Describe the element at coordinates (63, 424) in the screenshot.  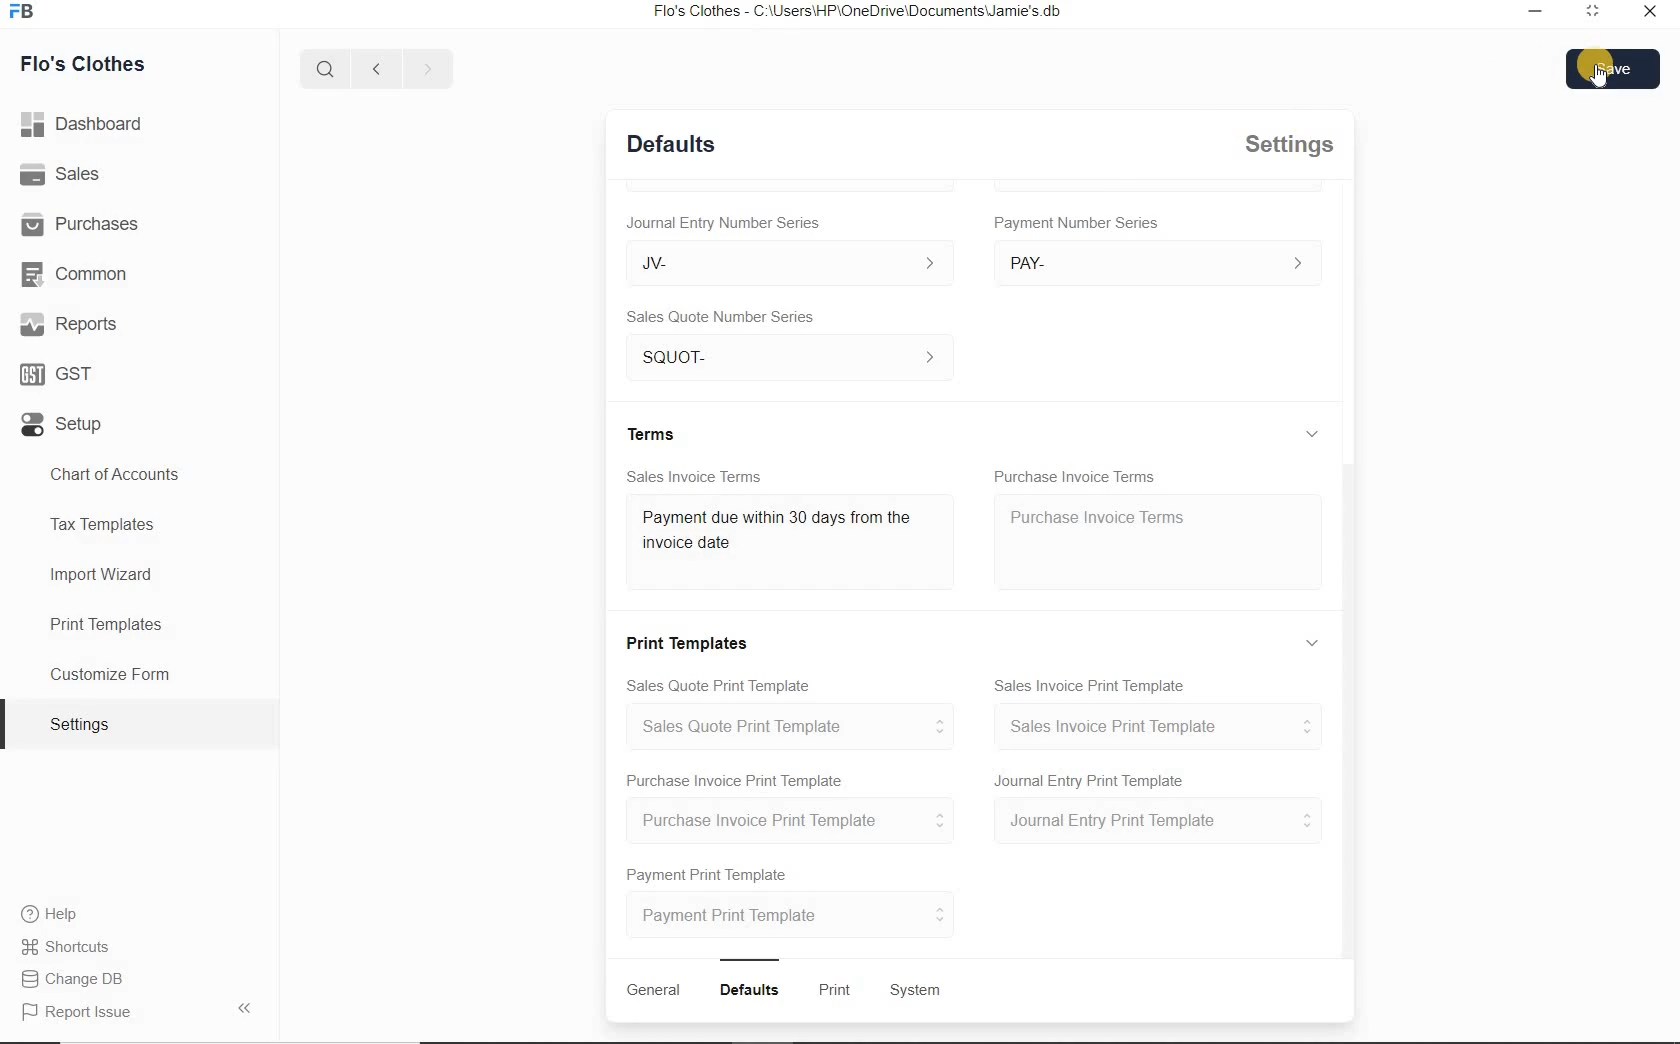
I see `Setup` at that location.